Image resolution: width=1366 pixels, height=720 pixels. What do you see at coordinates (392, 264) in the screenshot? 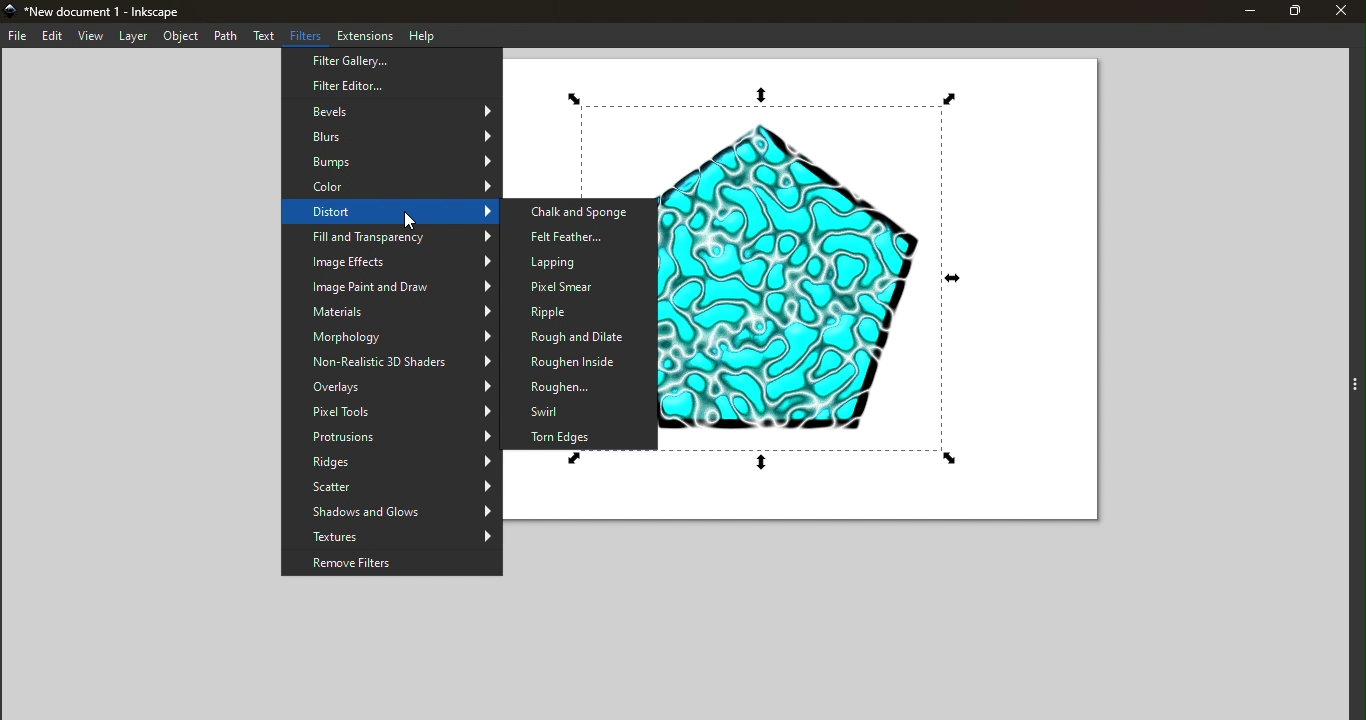
I see `Image Effects` at bounding box center [392, 264].